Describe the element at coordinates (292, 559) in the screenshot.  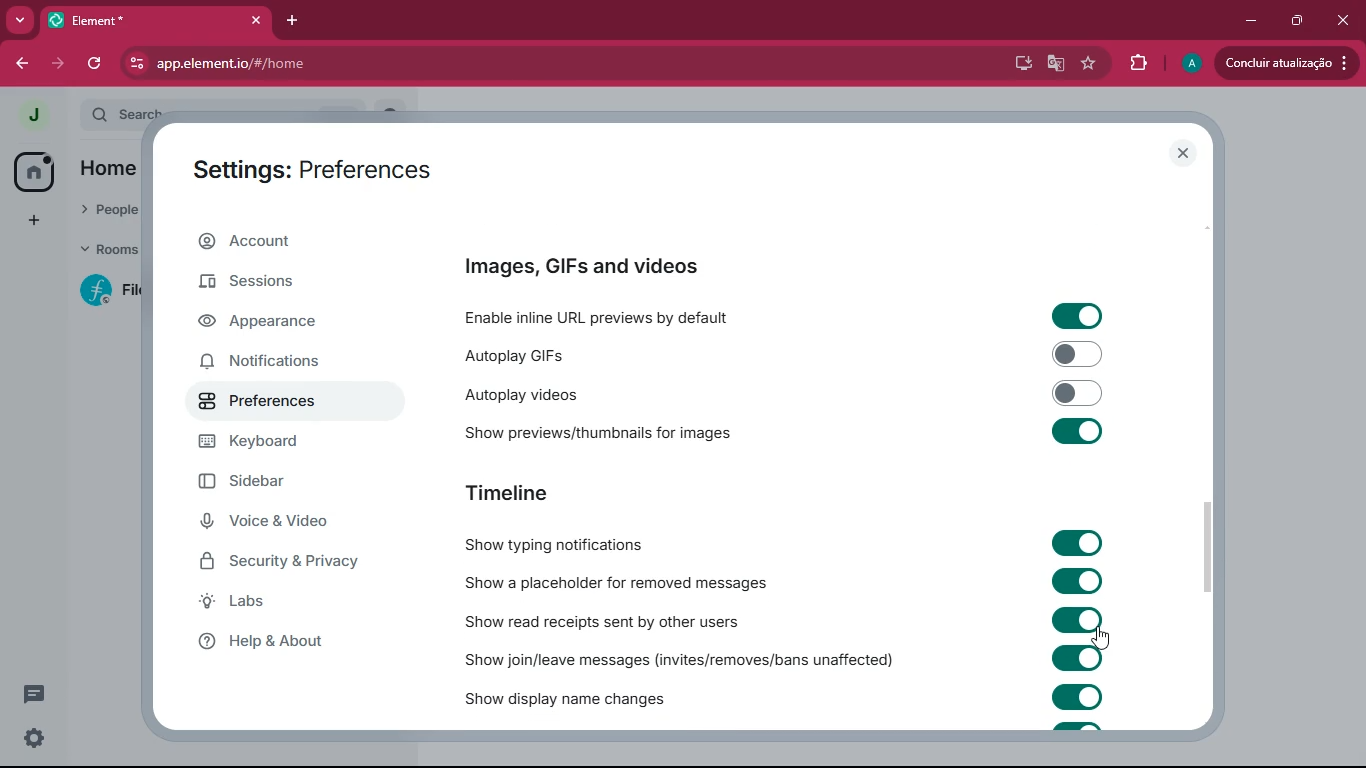
I see `security & privacy` at that location.